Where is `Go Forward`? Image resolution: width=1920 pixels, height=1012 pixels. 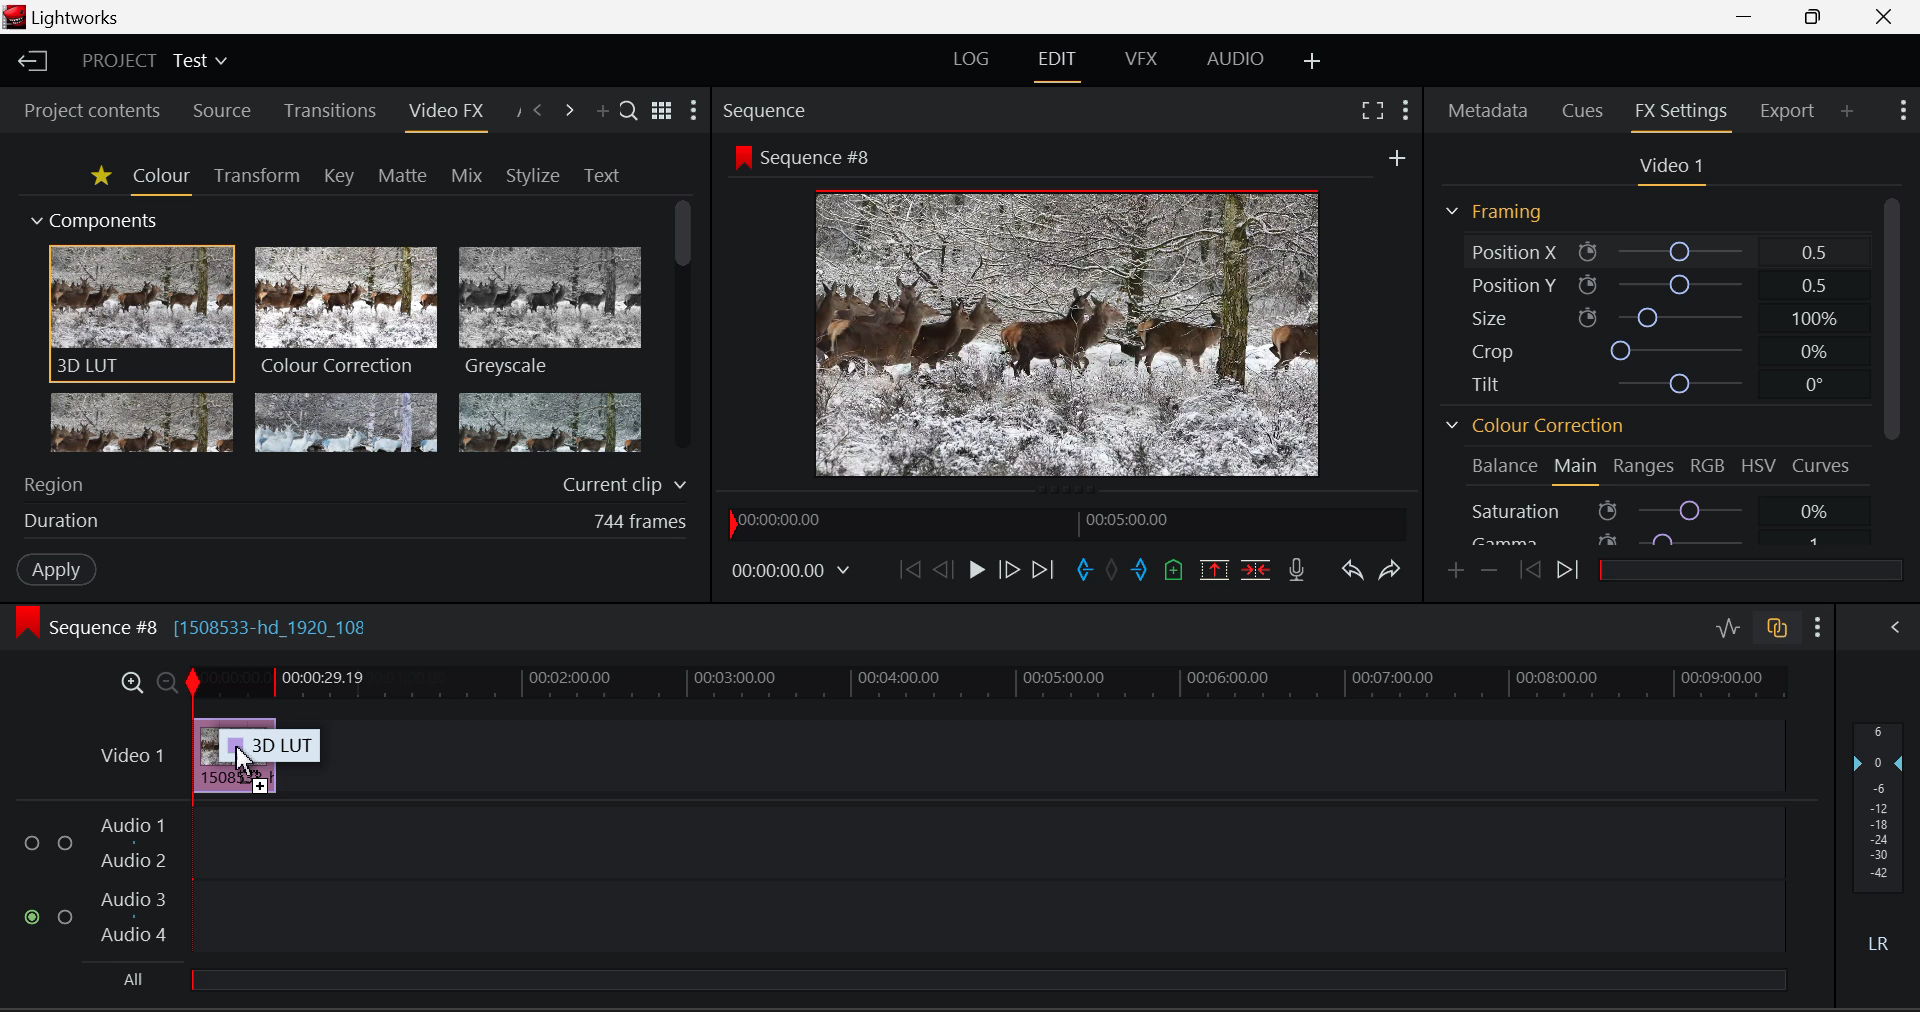
Go Forward is located at coordinates (1010, 573).